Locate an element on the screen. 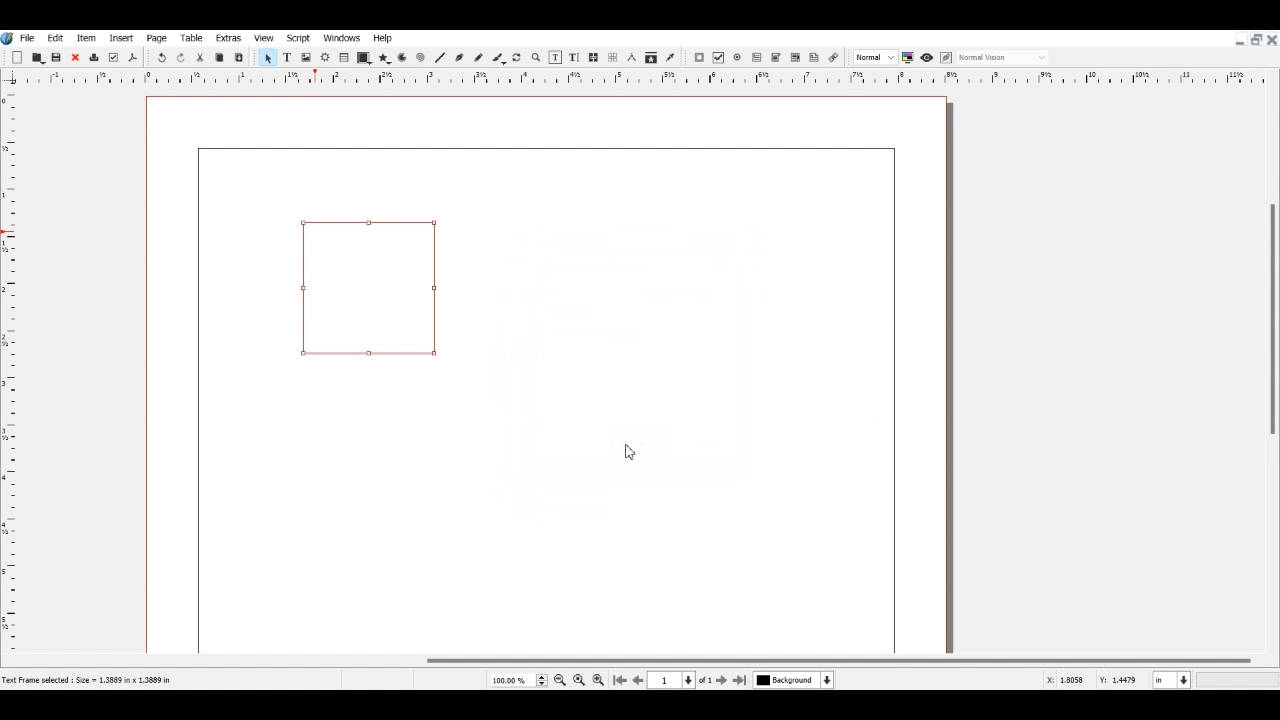 The image size is (1280, 720). PDF Check Box is located at coordinates (719, 58).